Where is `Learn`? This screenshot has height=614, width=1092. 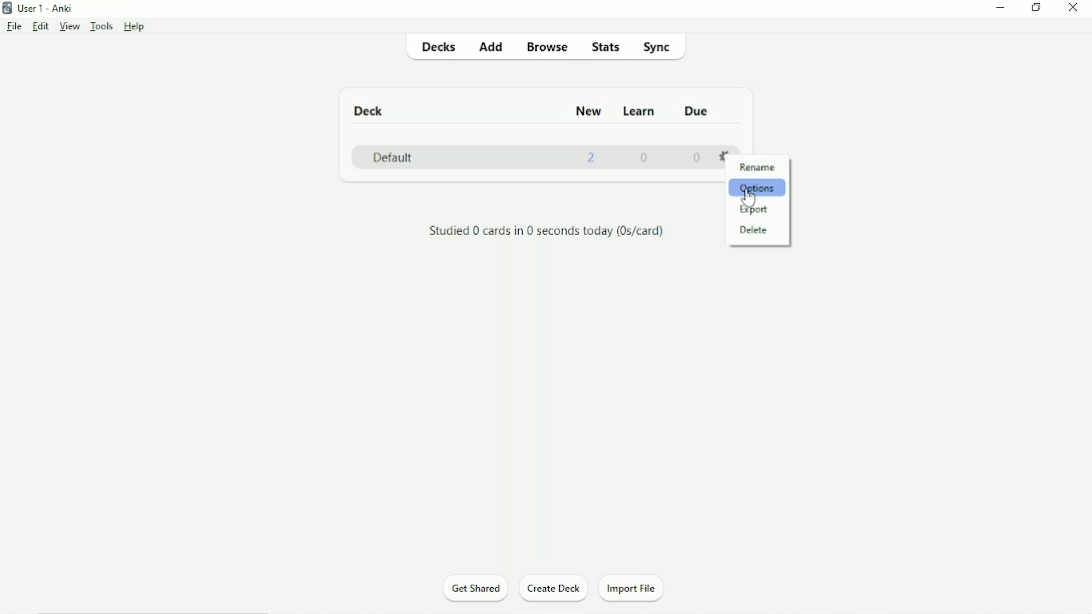 Learn is located at coordinates (641, 111).